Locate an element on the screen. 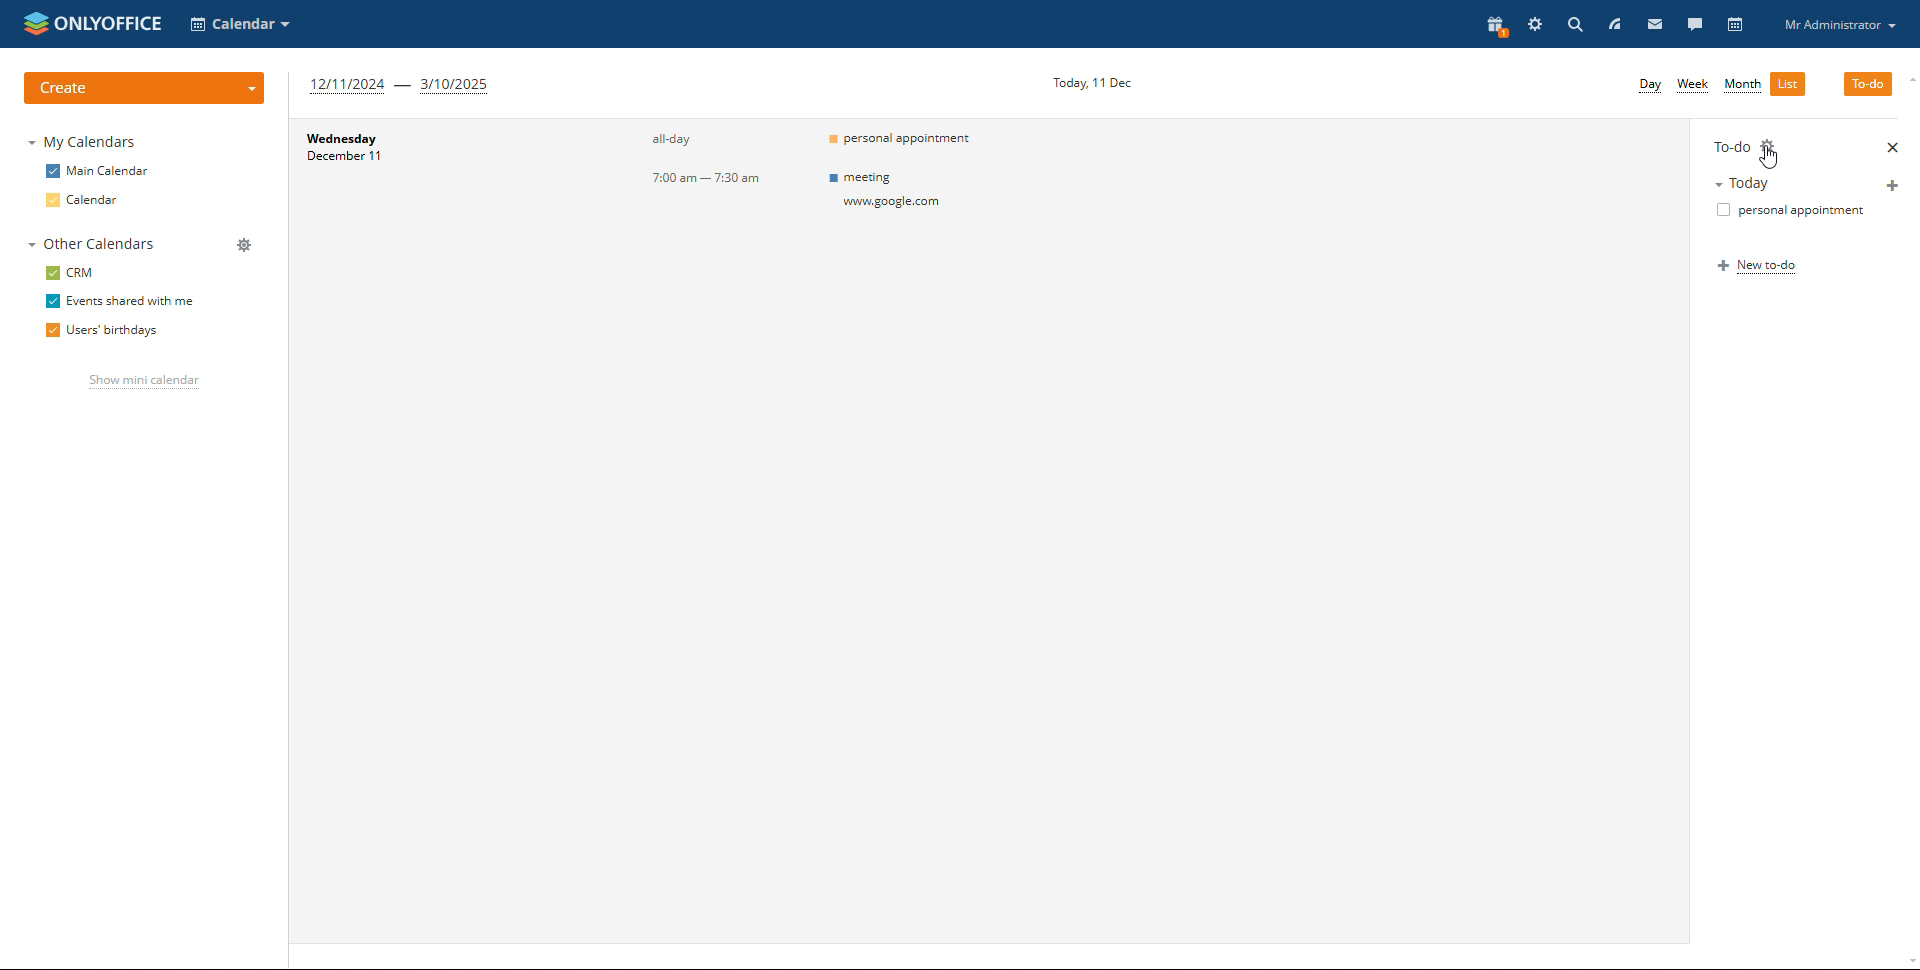 Image resolution: width=1920 pixels, height=970 pixels. month view is located at coordinates (1742, 86).